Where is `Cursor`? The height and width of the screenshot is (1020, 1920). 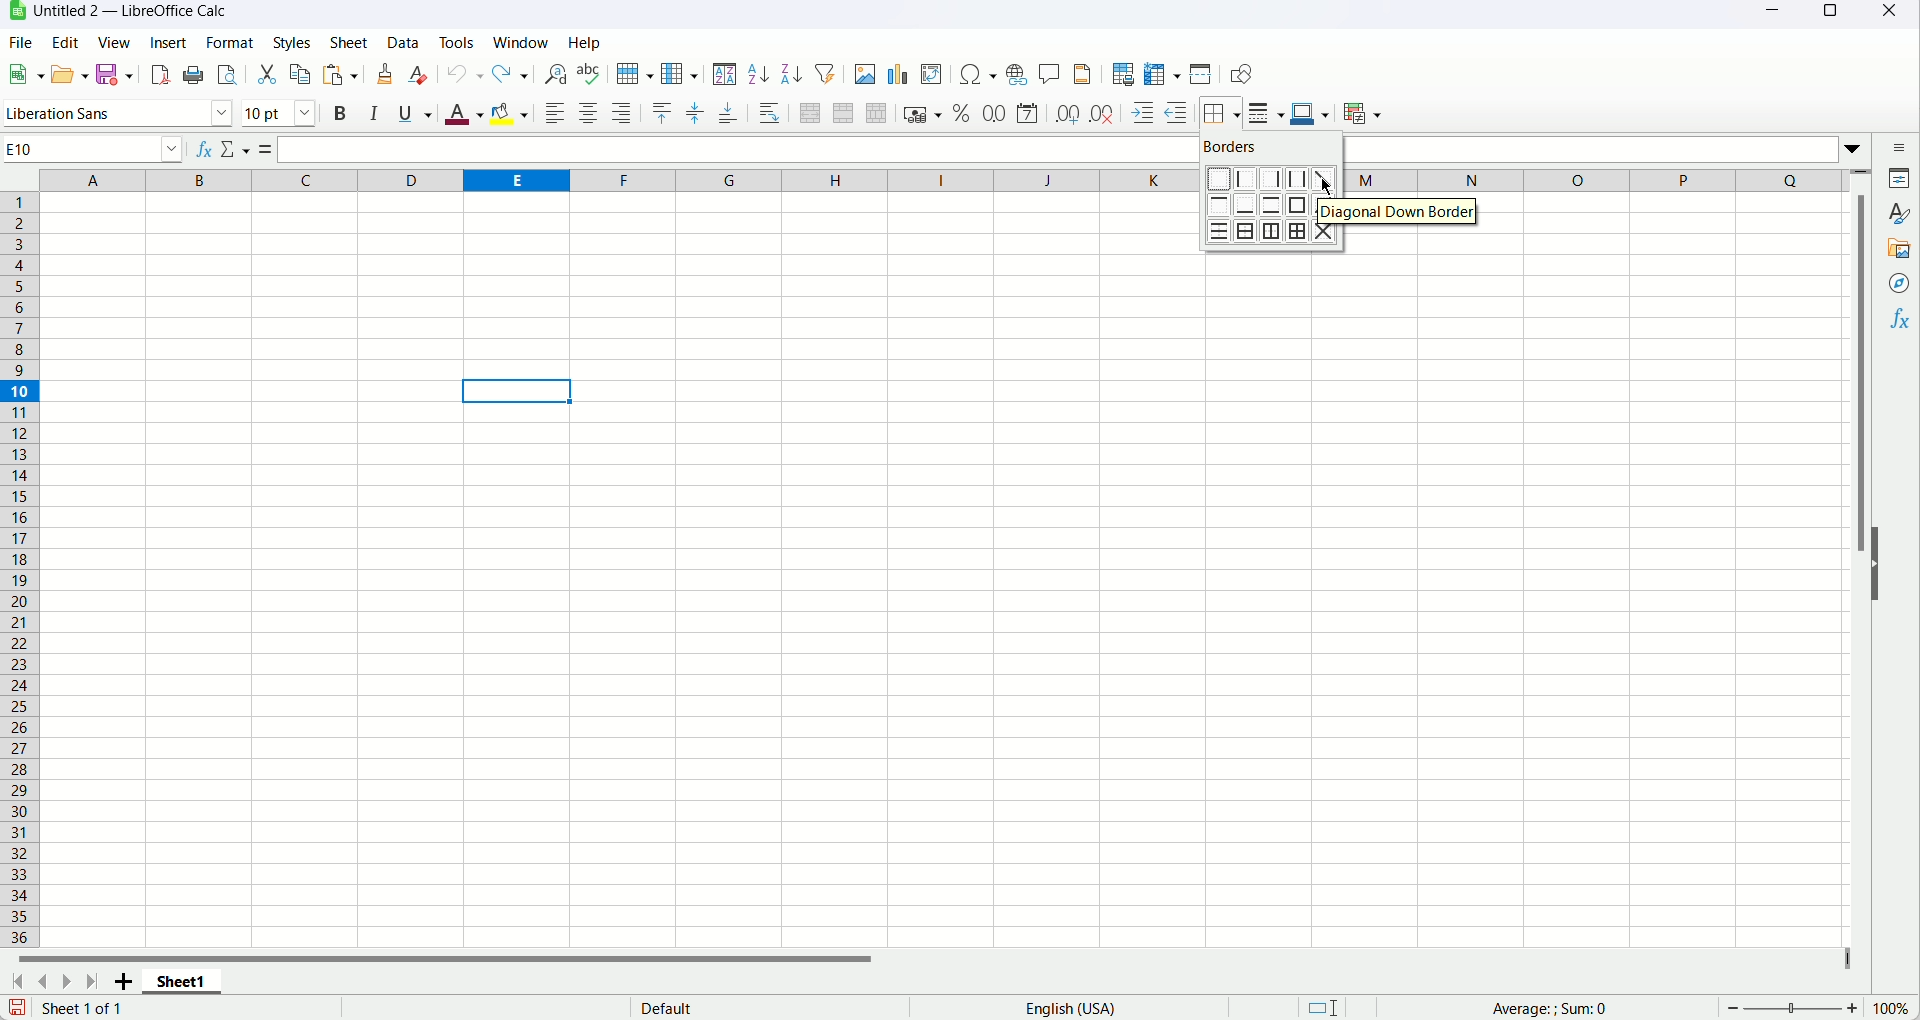 Cursor is located at coordinates (1330, 186).